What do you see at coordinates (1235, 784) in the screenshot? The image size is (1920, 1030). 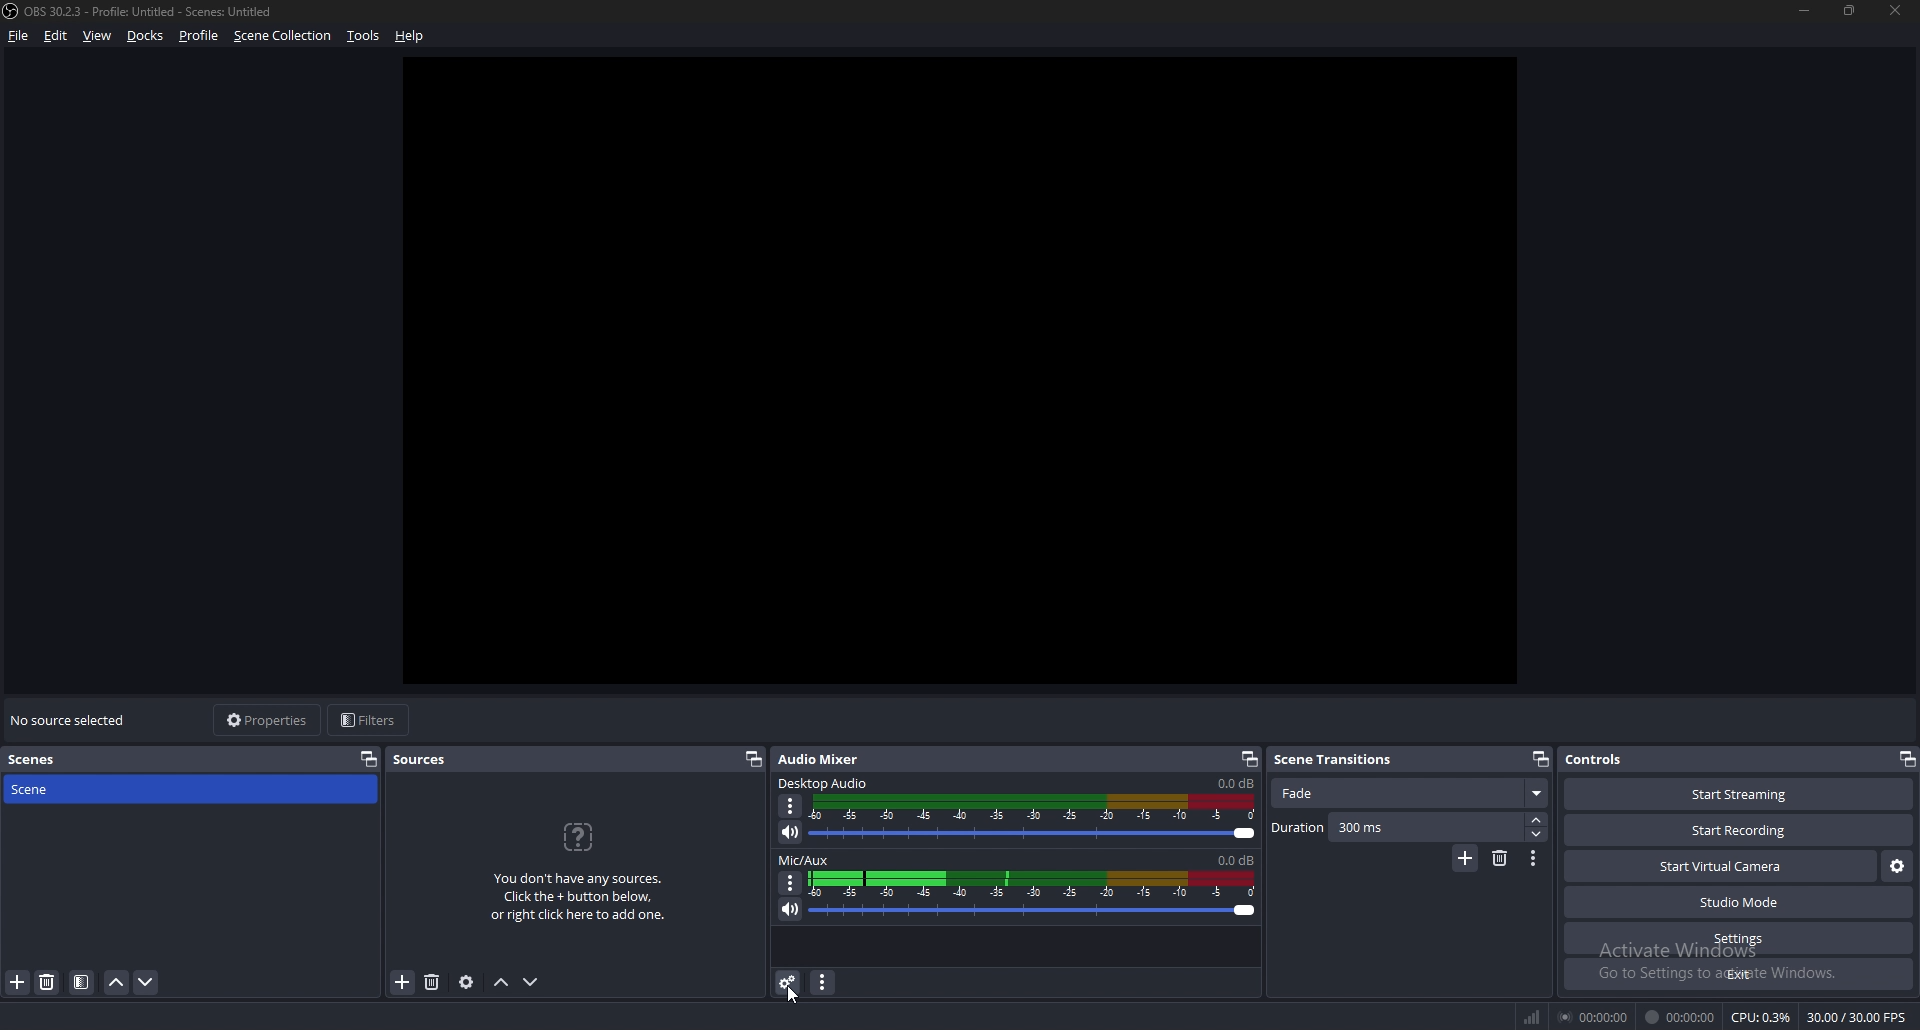 I see `desktop audio sound` at bounding box center [1235, 784].